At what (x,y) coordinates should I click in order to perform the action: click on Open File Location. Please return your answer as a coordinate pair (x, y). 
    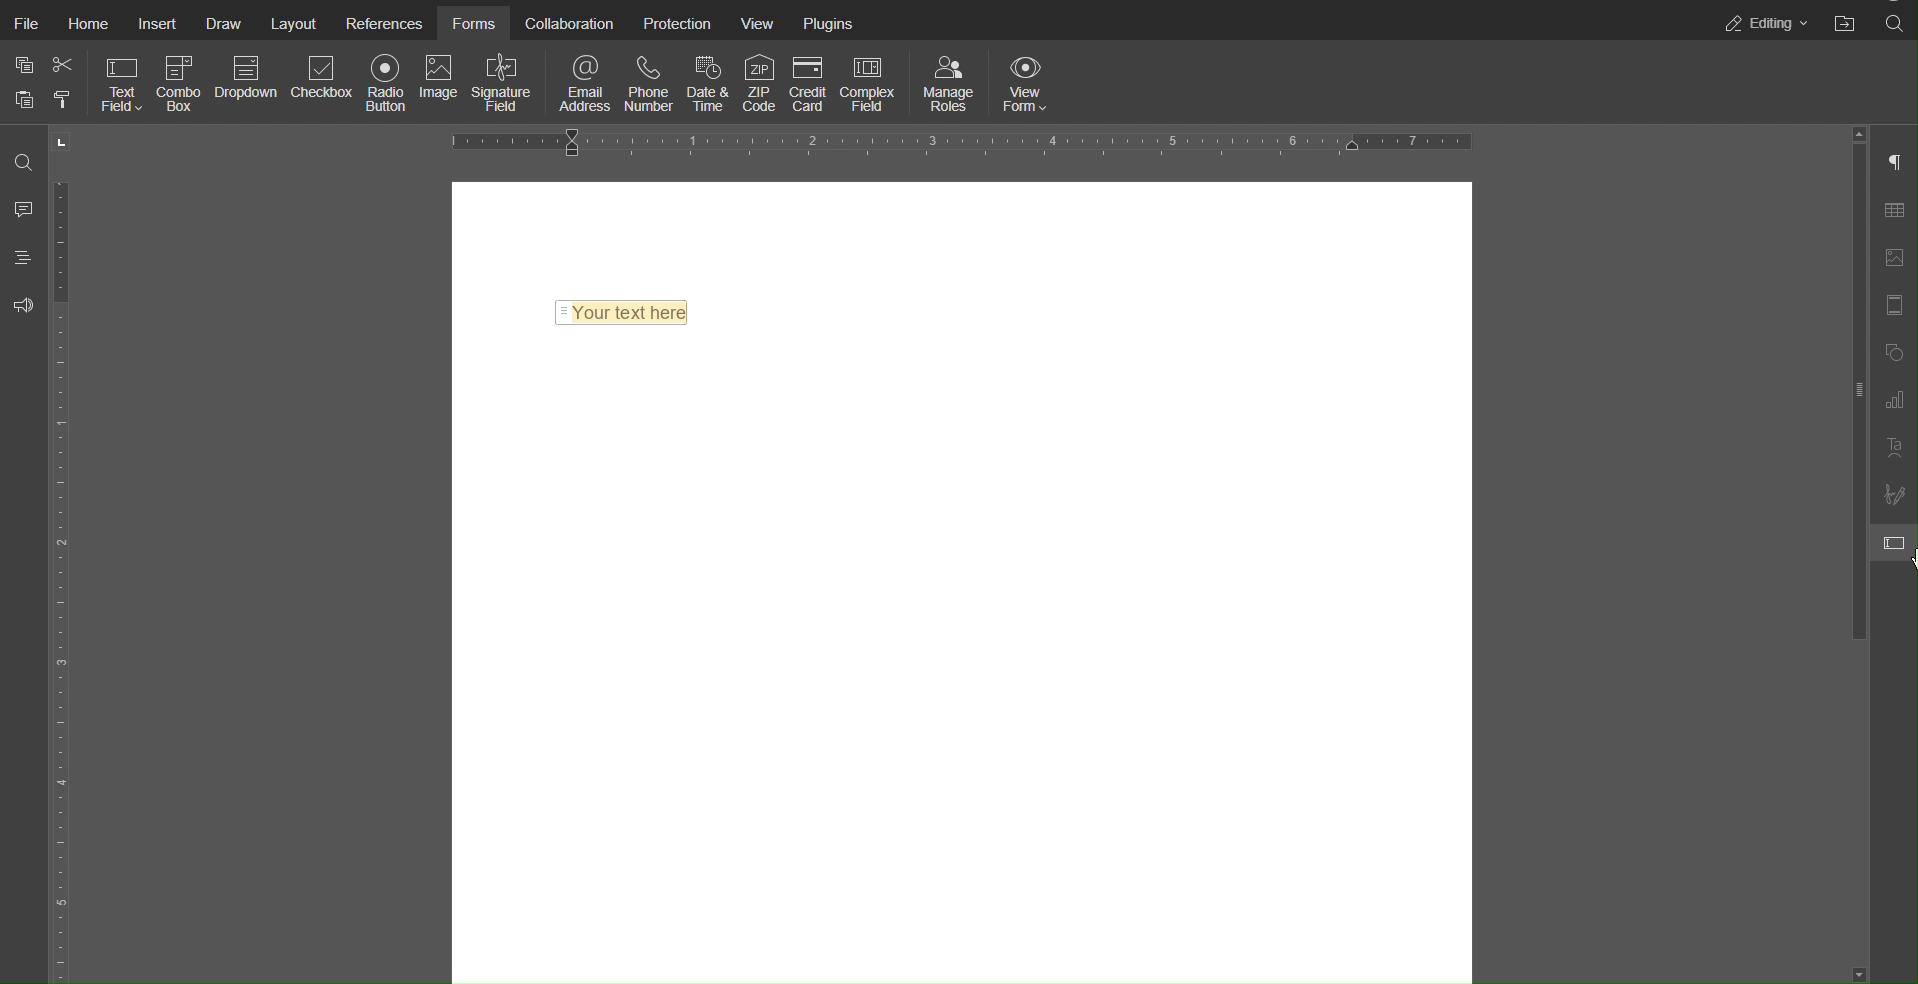
    Looking at the image, I should click on (1846, 21).